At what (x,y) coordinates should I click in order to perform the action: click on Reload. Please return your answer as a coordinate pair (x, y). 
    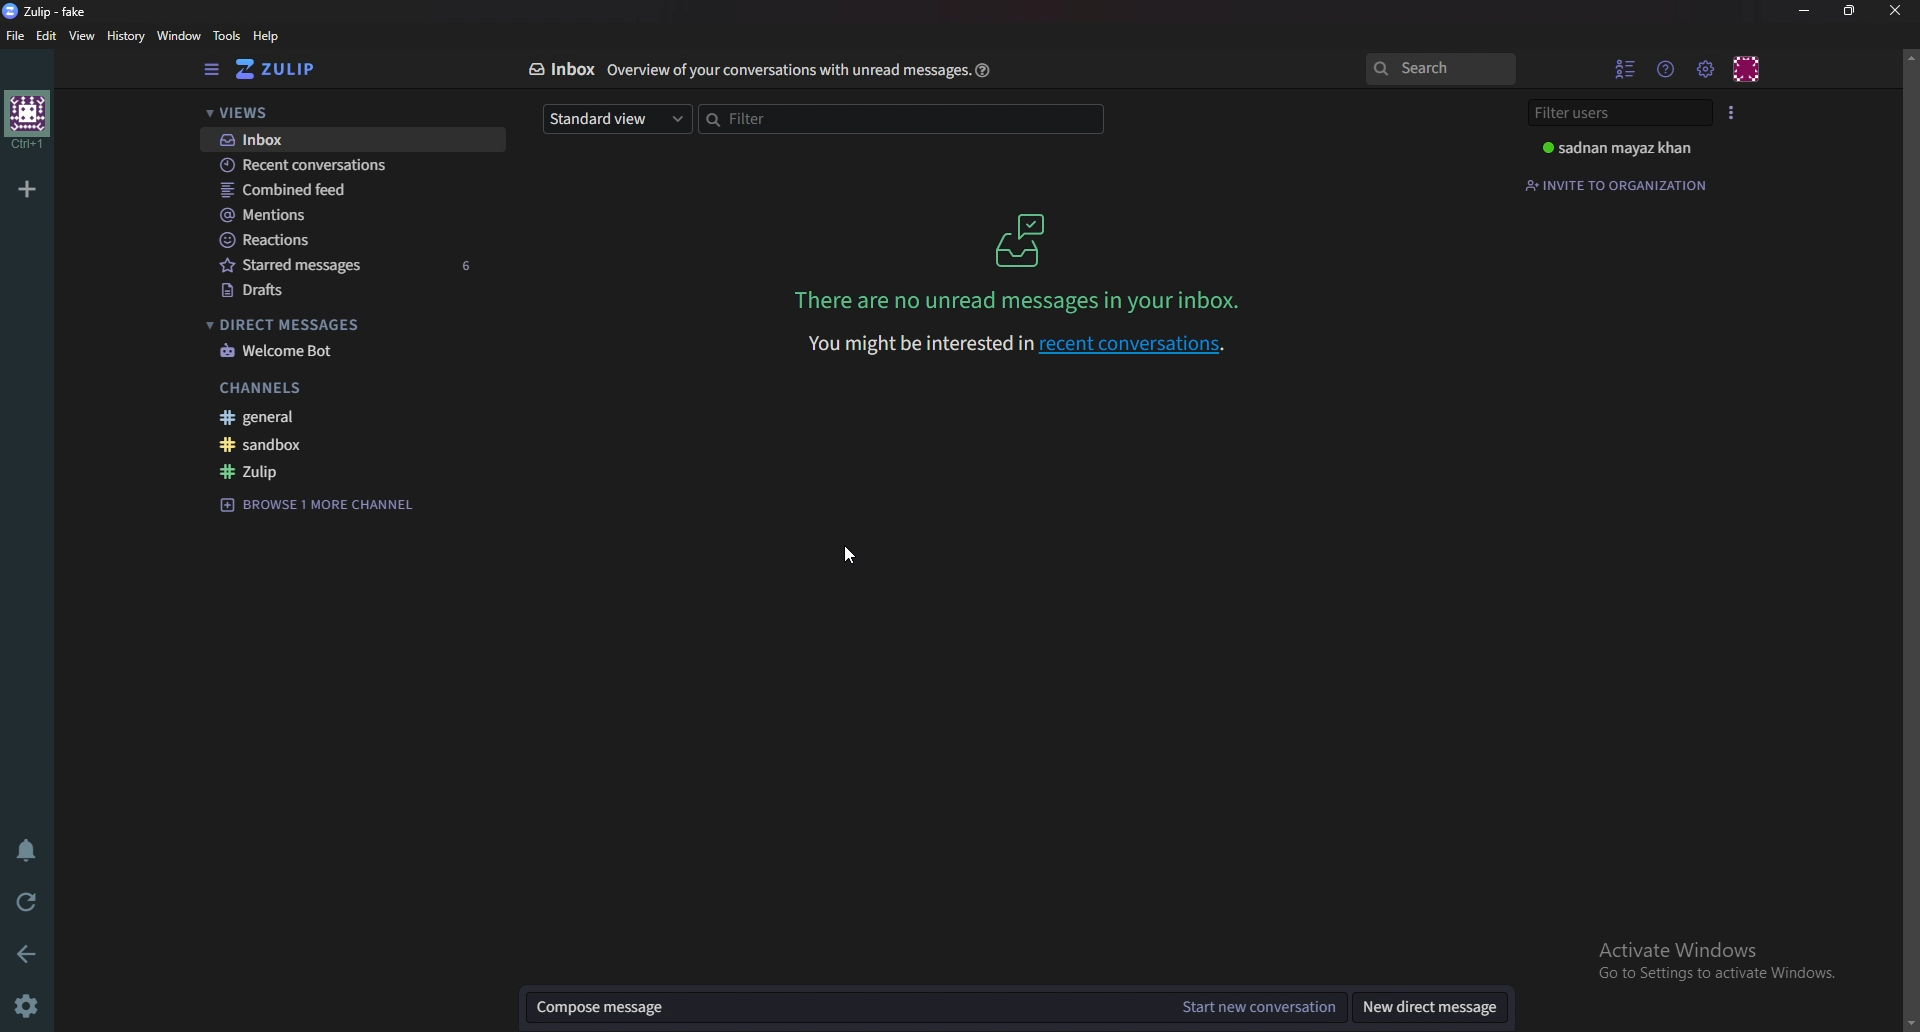
    Looking at the image, I should click on (22, 900).